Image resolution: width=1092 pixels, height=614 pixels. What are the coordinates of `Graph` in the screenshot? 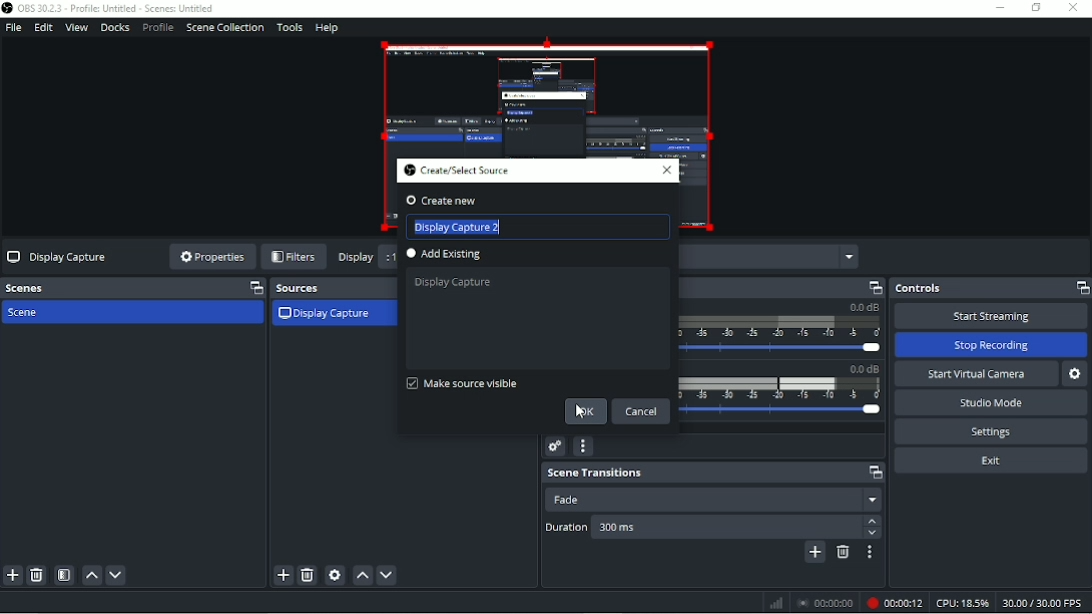 It's located at (776, 604).